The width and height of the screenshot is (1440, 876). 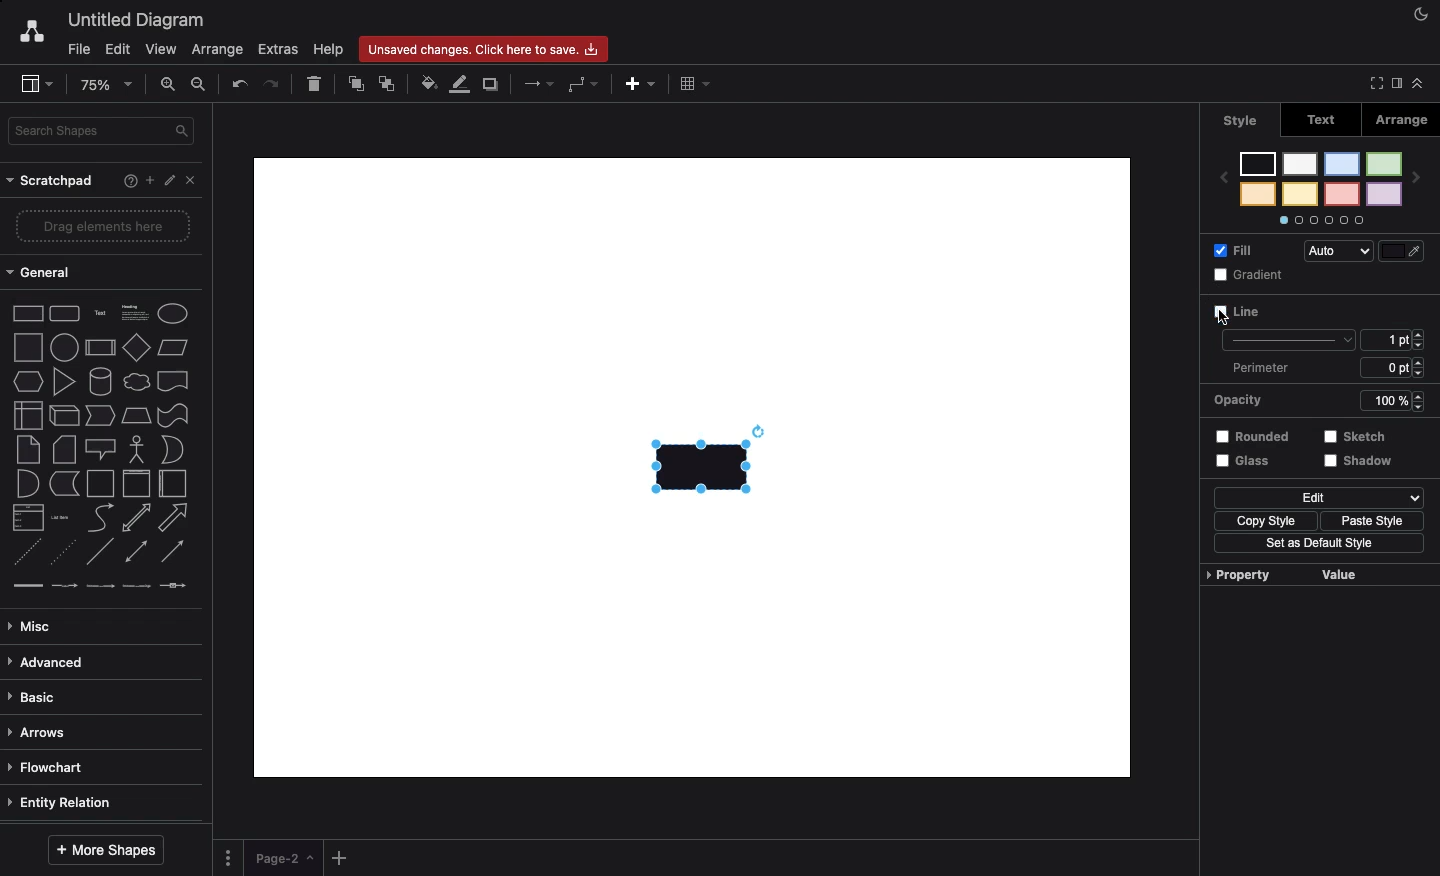 What do you see at coordinates (218, 50) in the screenshot?
I see `Arrange` at bounding box center [218, 50].